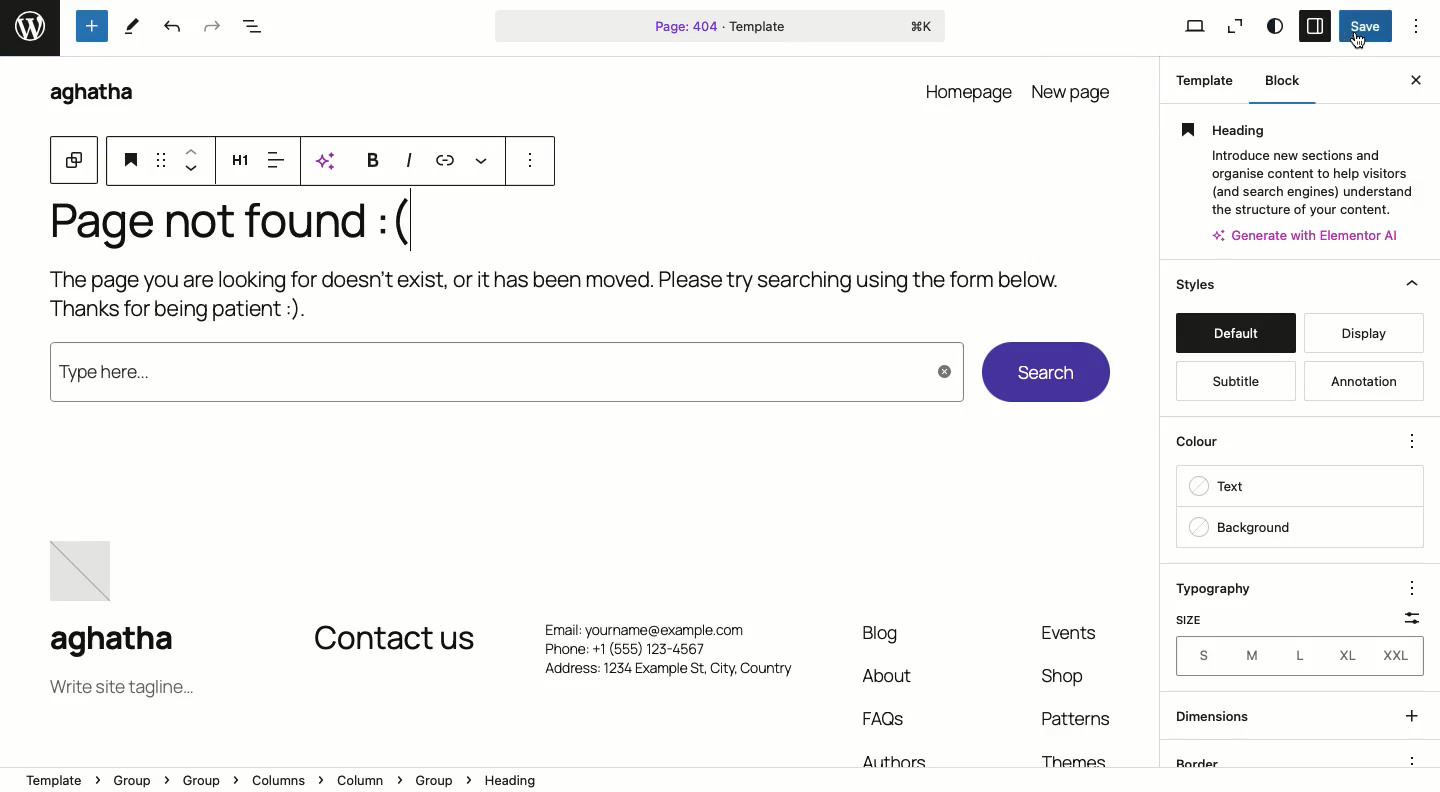  Describe the element at coordinates (1197, 618) in the screenshot. I see `Size` at that location.